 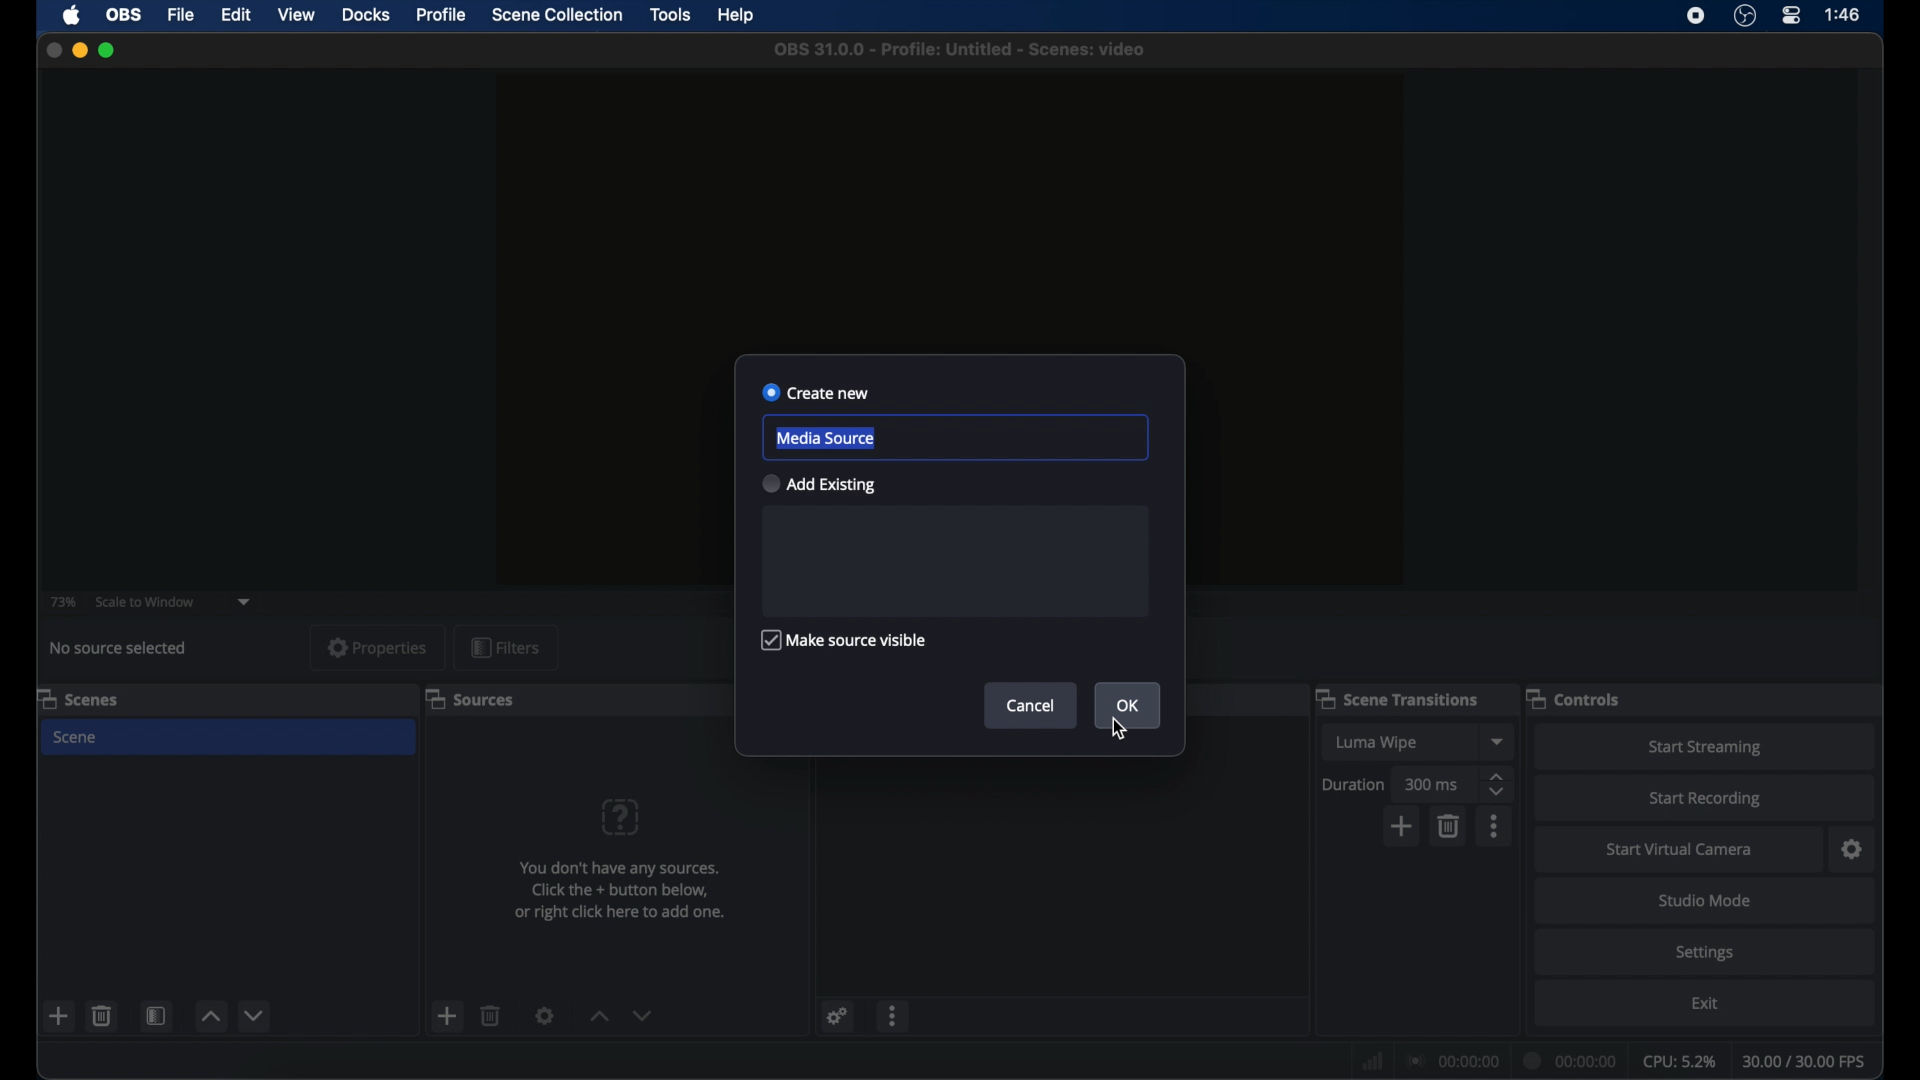 What do you see at coordinates (74, 15) in the screenshot?
I see `apple icon` at bounding box center [74, 15].